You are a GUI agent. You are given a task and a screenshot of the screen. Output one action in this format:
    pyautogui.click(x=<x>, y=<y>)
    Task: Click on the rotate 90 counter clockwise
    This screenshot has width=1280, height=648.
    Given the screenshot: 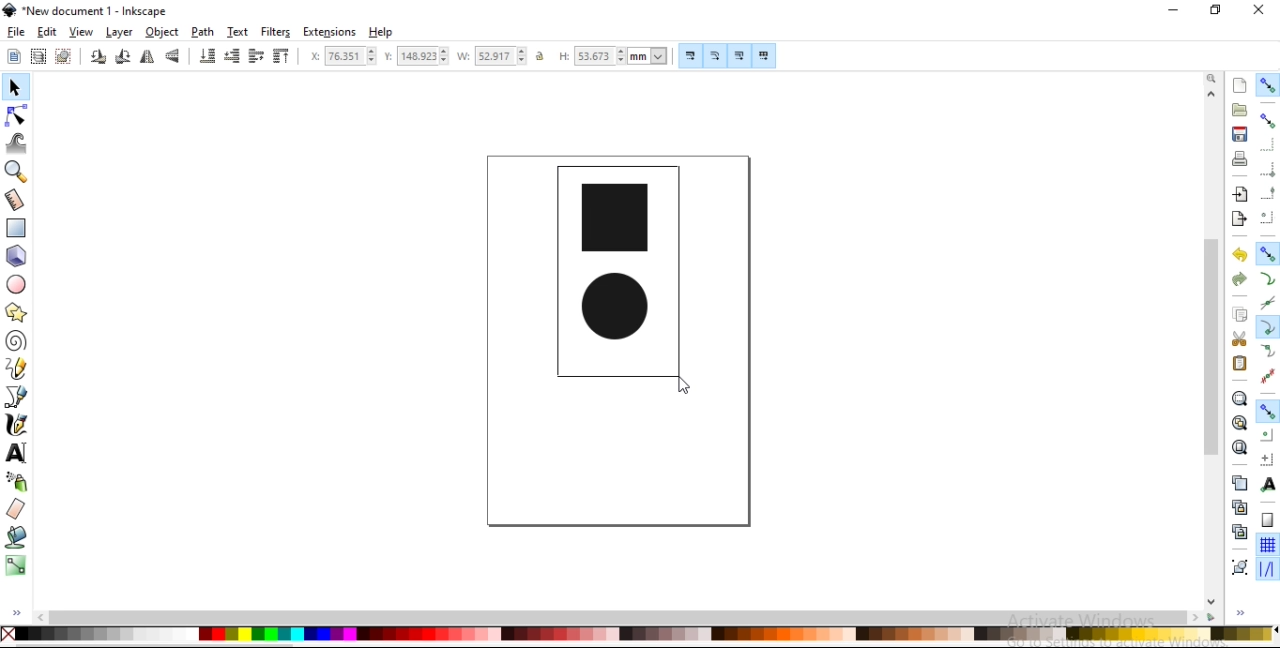 What is the action you would take?
    pyautogui.click(x=98, y=59)
    